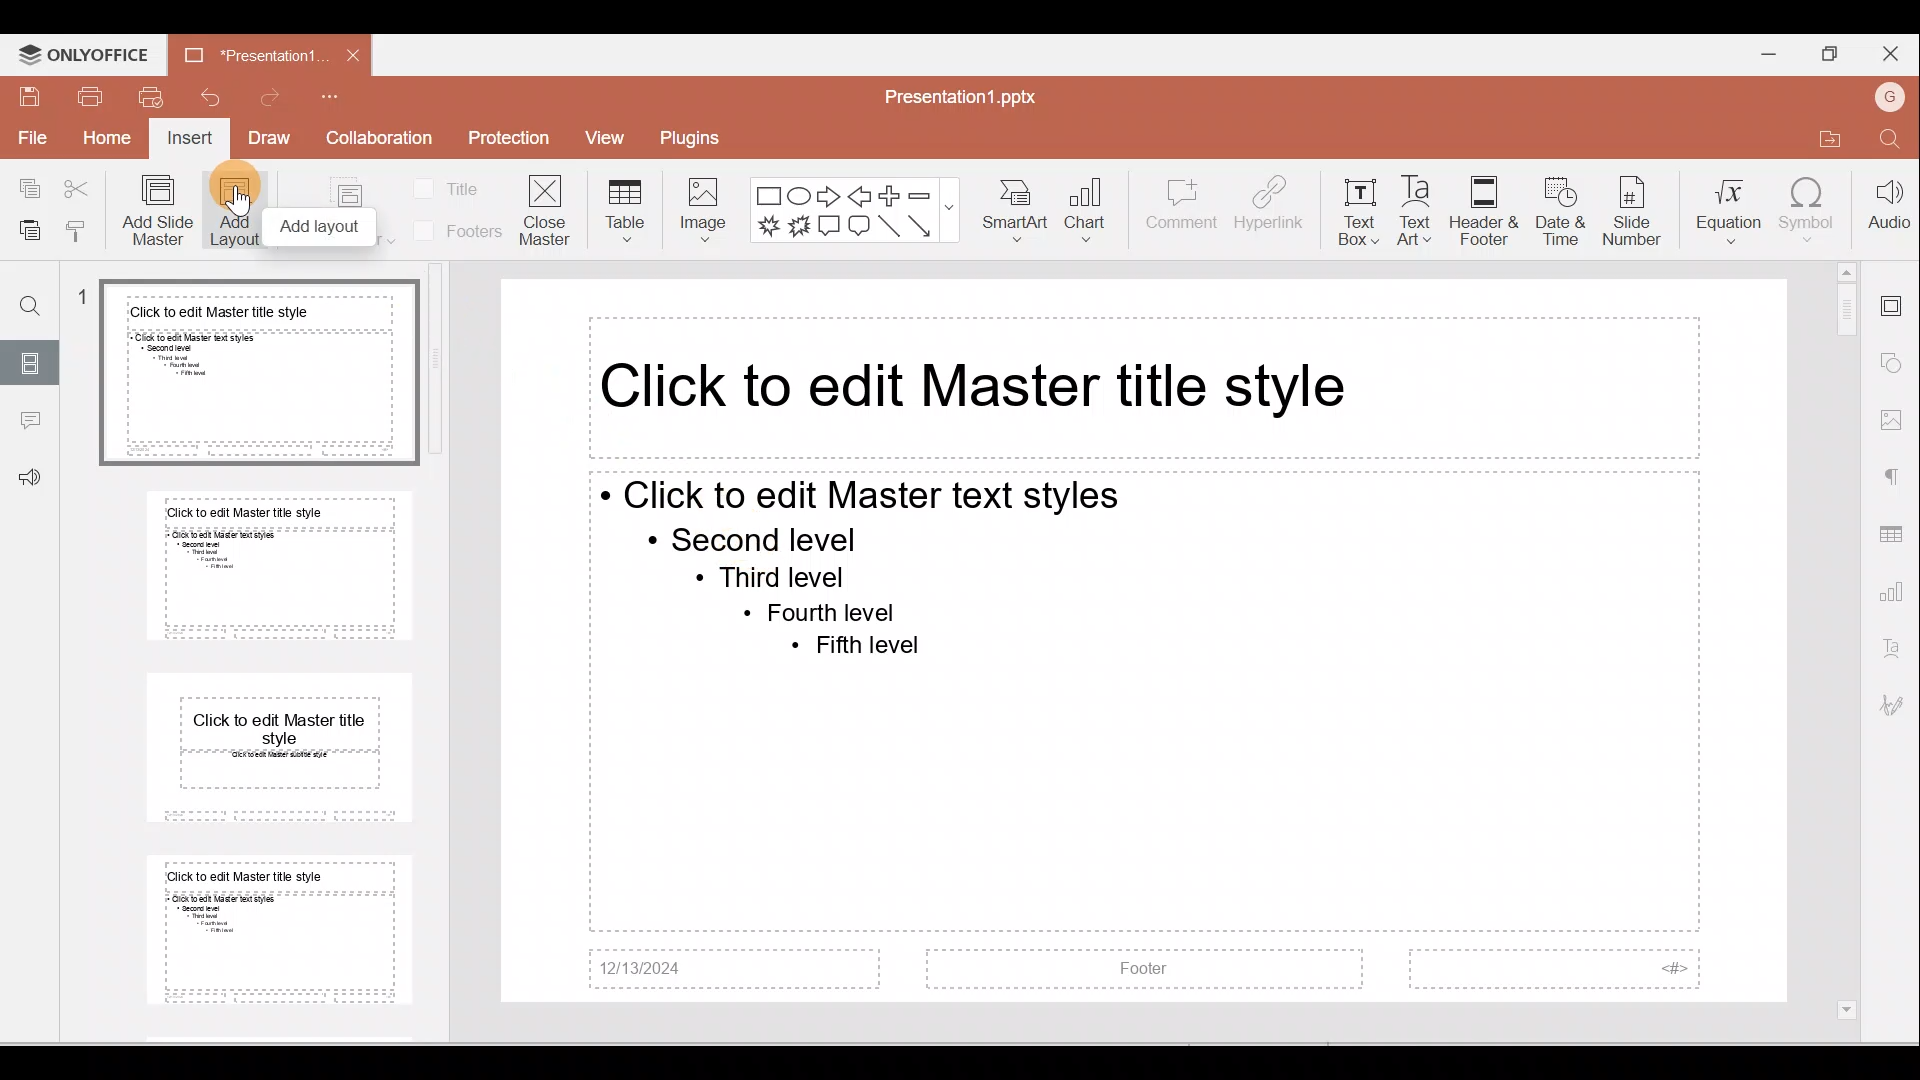 This screenshot has height=1080, width=1920. I want to click on Chart, so click(1093, 205).